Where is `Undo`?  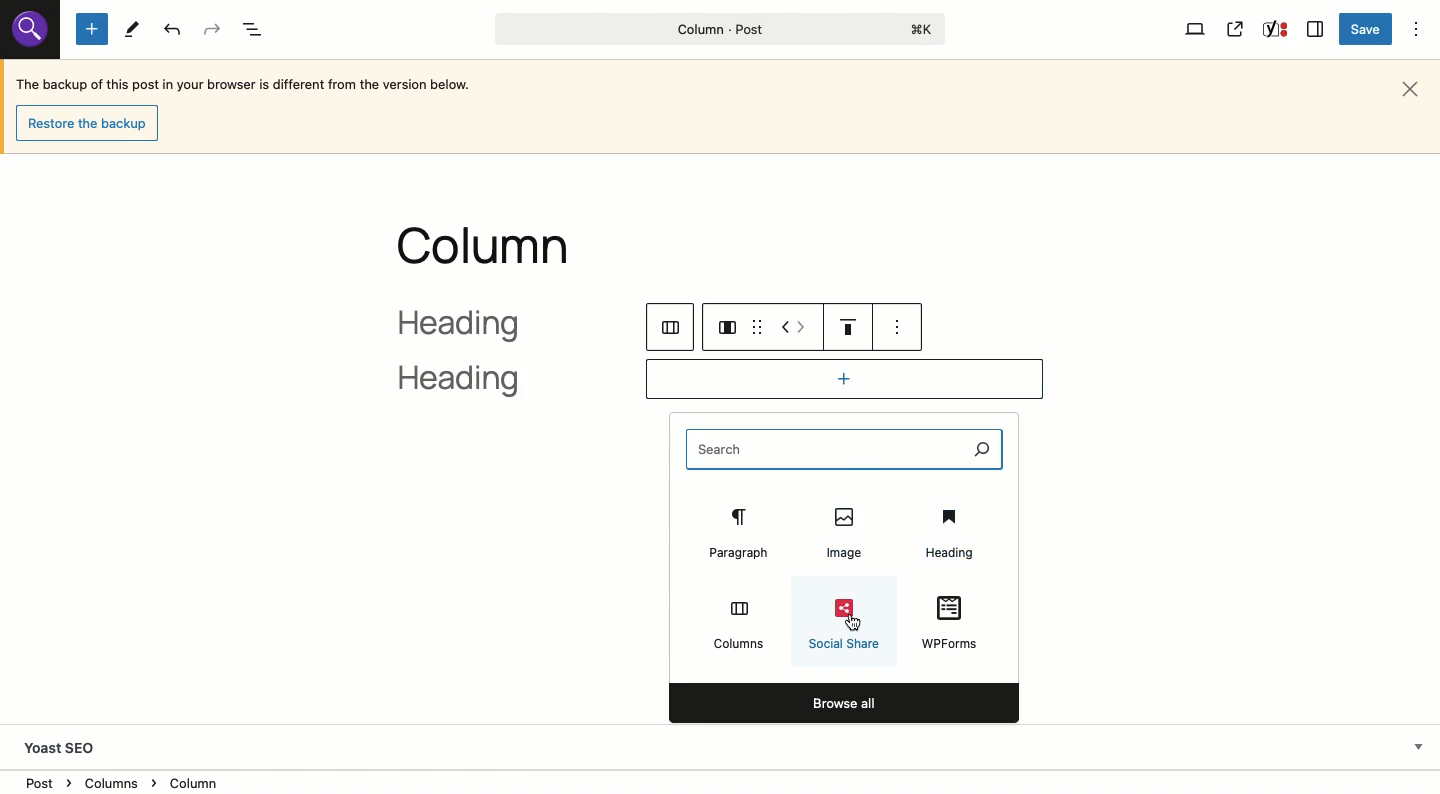
Undo is located at coordinates (174, 30).